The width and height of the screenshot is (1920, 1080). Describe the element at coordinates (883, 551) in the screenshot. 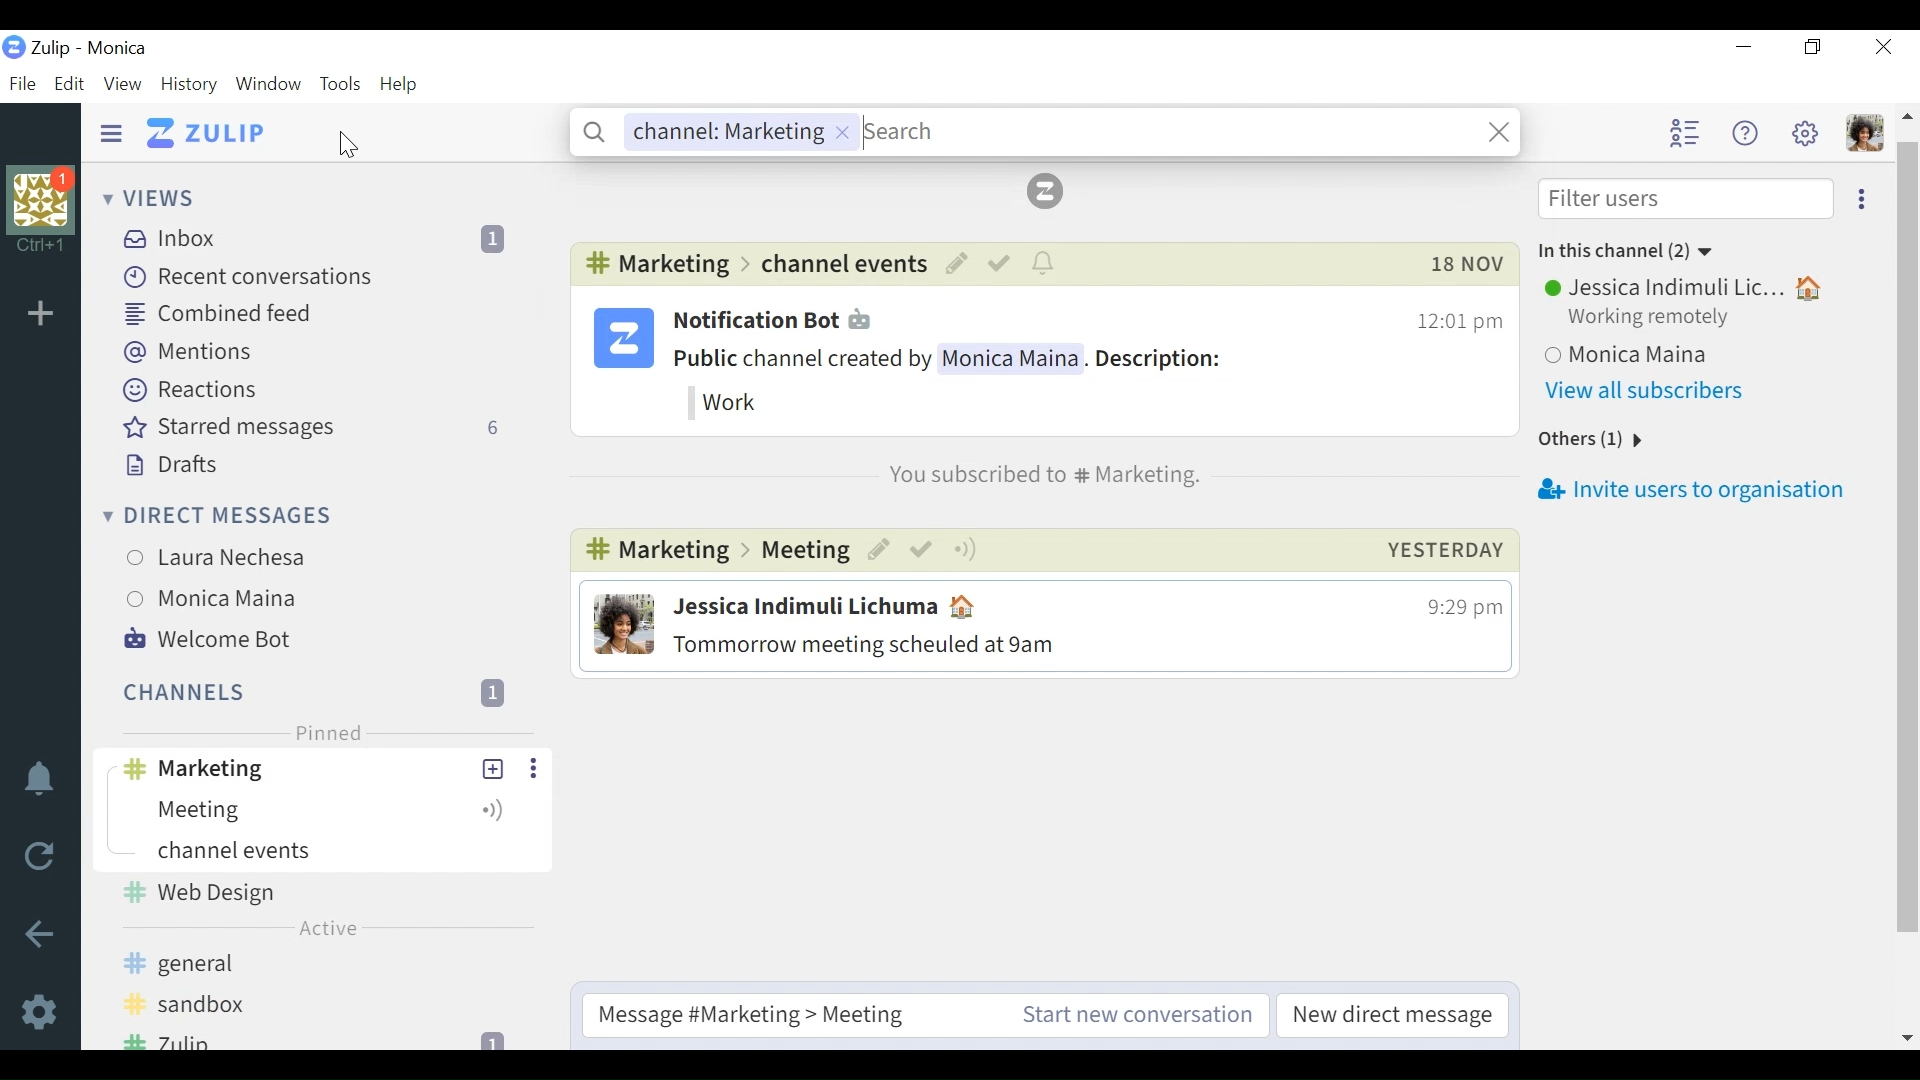

I see `edit` at that location.